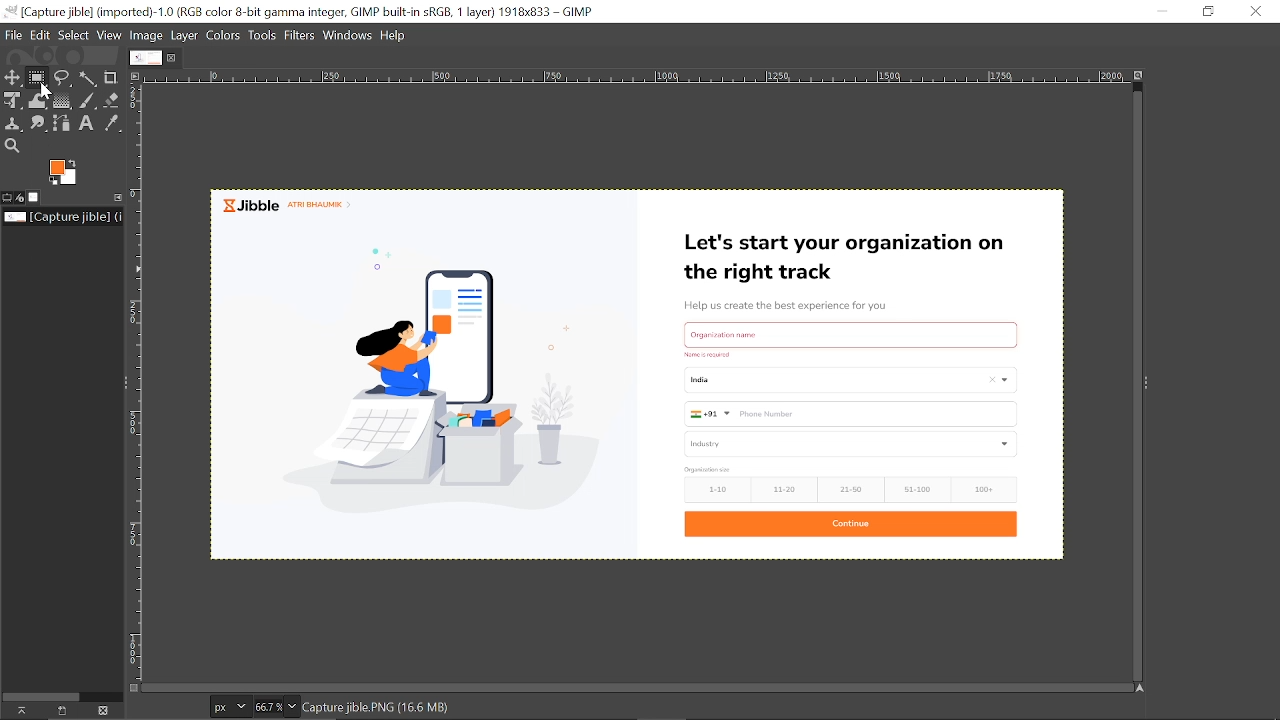 The height and width of the screenshot is (720, 1280). I want to click on Windows, so click(349, 35).